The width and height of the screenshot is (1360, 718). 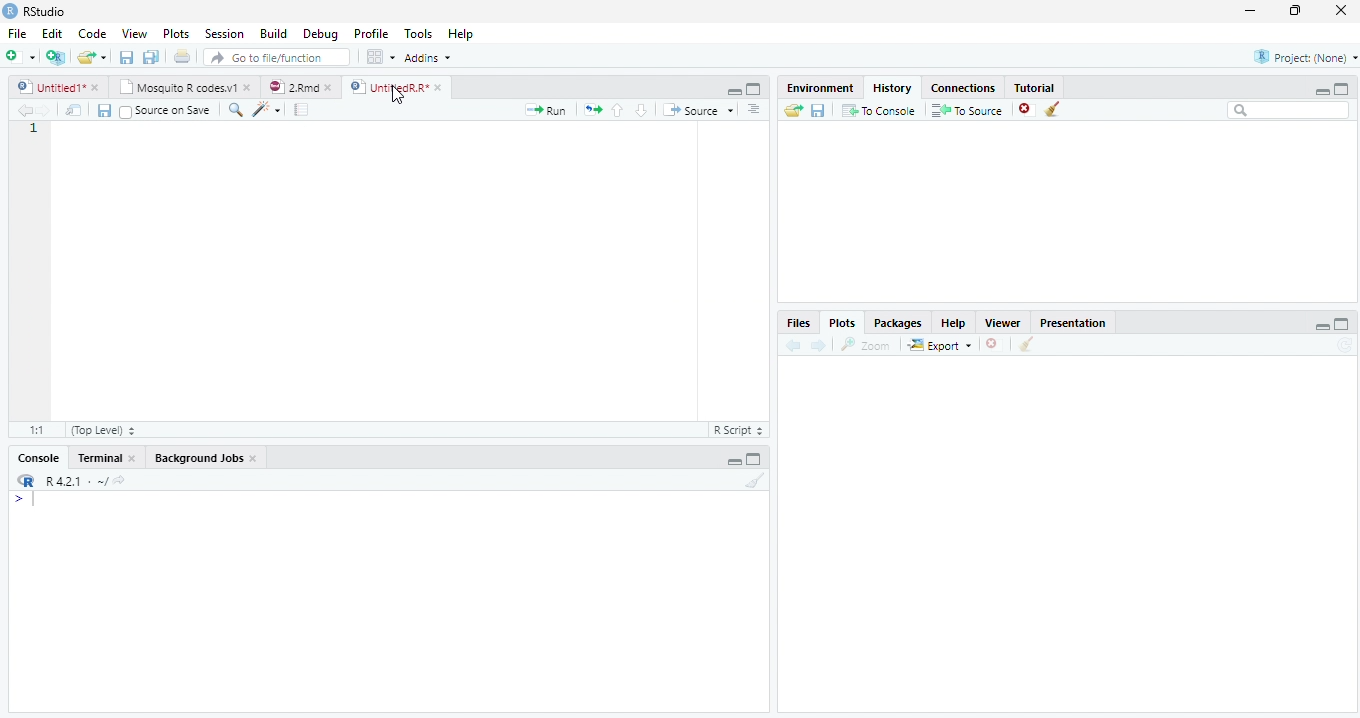 What do you see at coordinates (397, 97) in the screenshot?
I see `Cursor` at bounding box center [397, 97].